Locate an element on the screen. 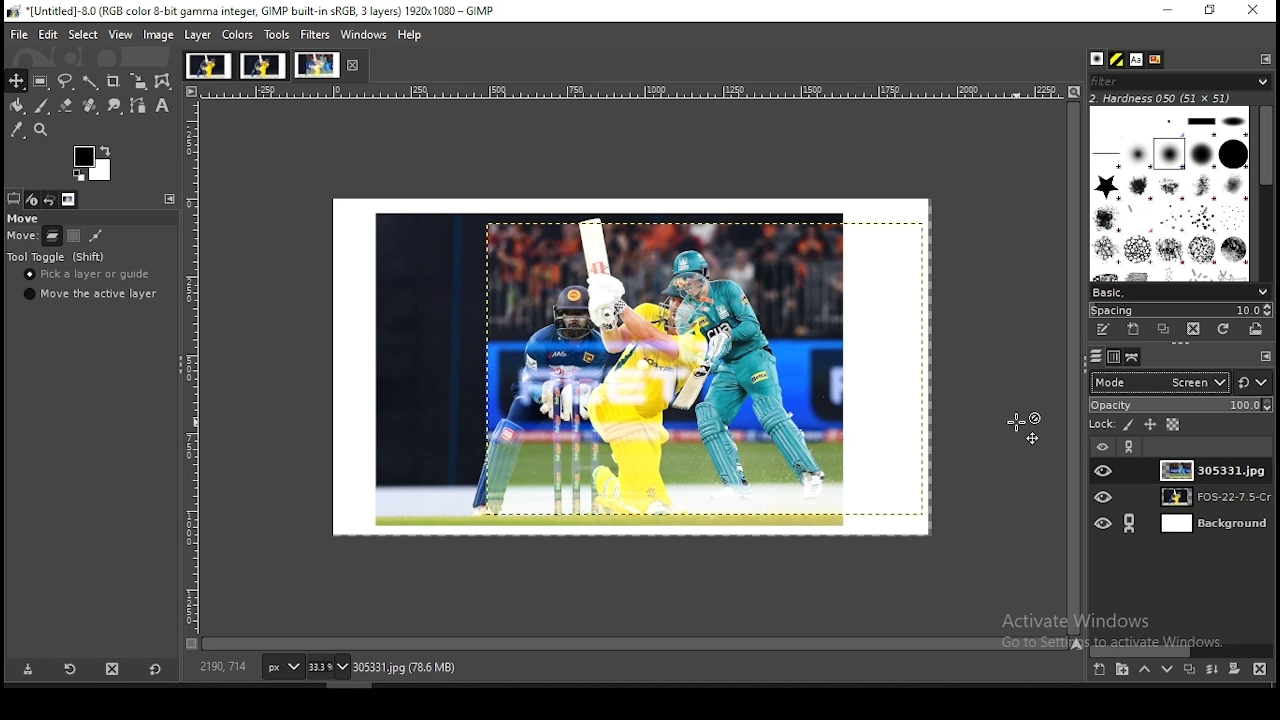 This screenshot has height=720, width=1280. zoom level is located at coordinates (328, 666).